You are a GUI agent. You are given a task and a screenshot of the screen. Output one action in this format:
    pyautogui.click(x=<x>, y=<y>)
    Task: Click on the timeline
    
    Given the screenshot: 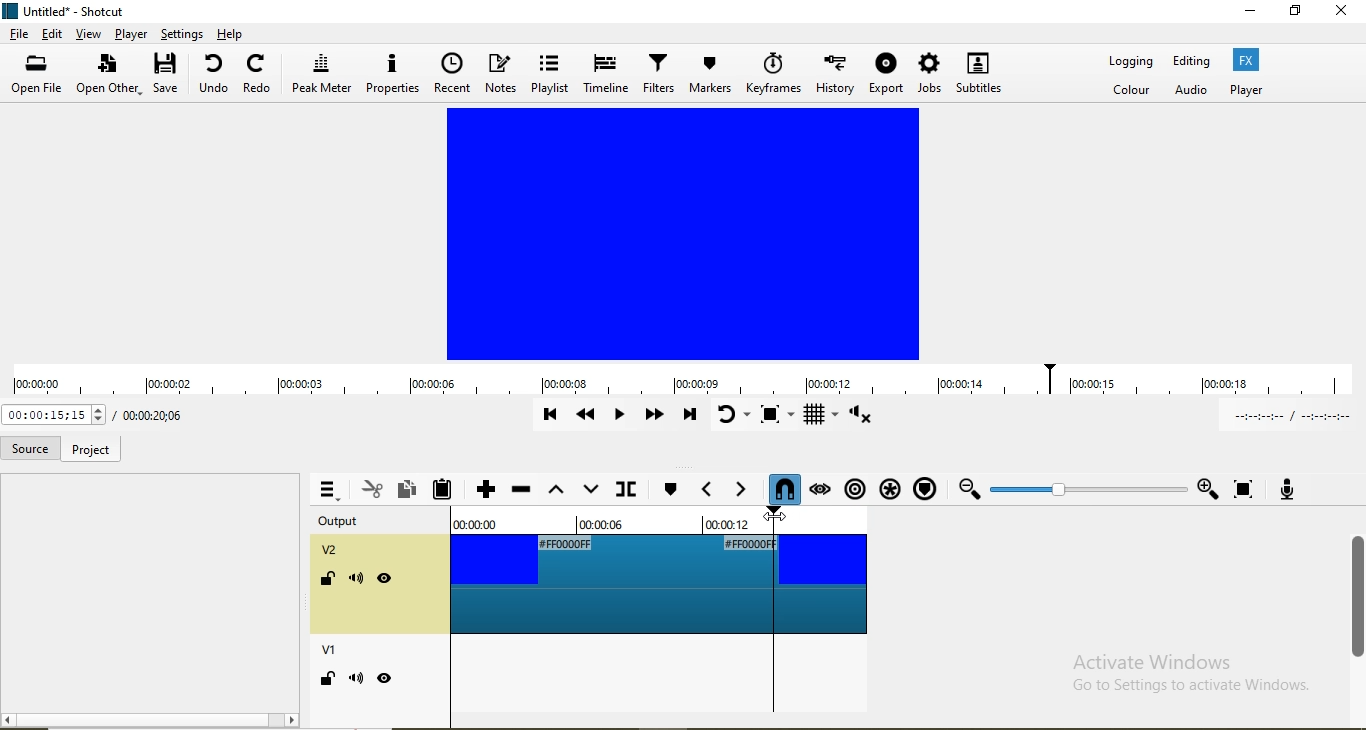 What is the action you would take?
    pyautogui.click(x=683, y=382)
    